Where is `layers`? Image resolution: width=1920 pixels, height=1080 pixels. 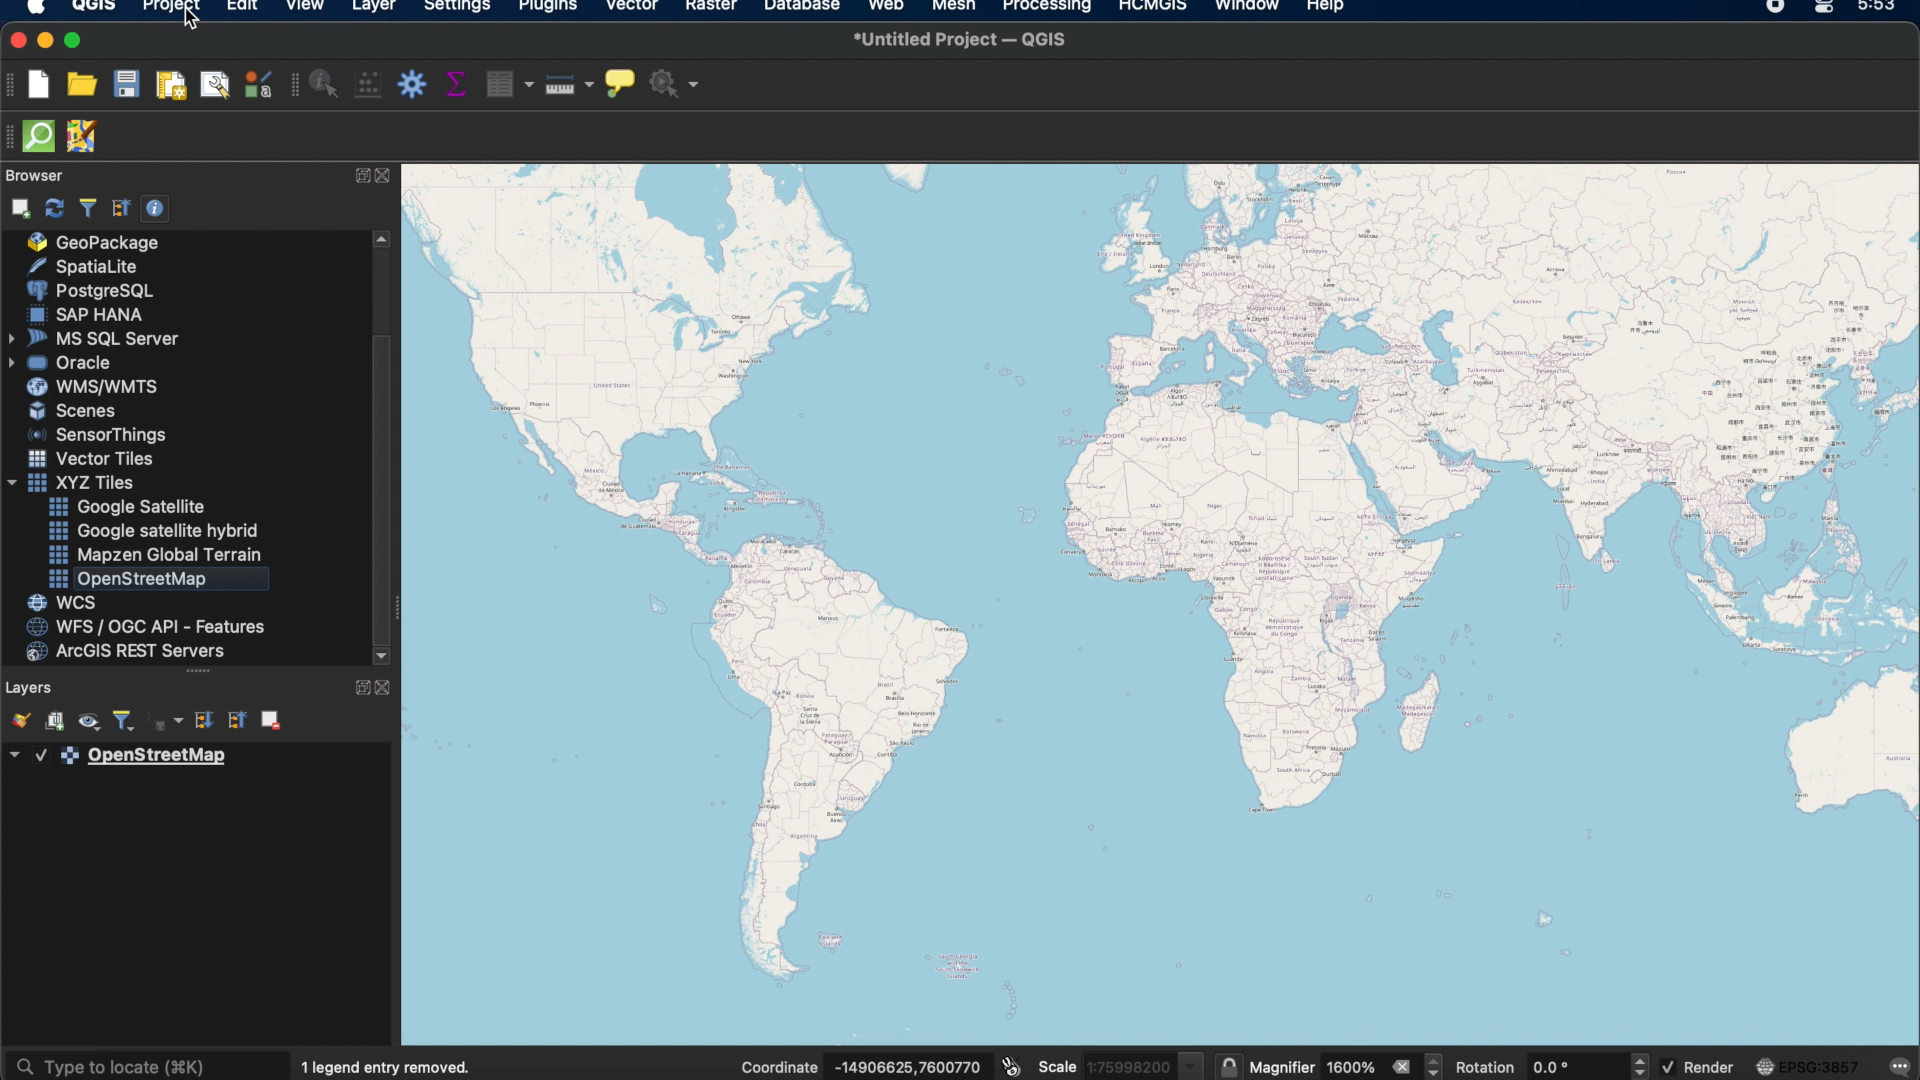 layers is located at coordinates (28, 686).